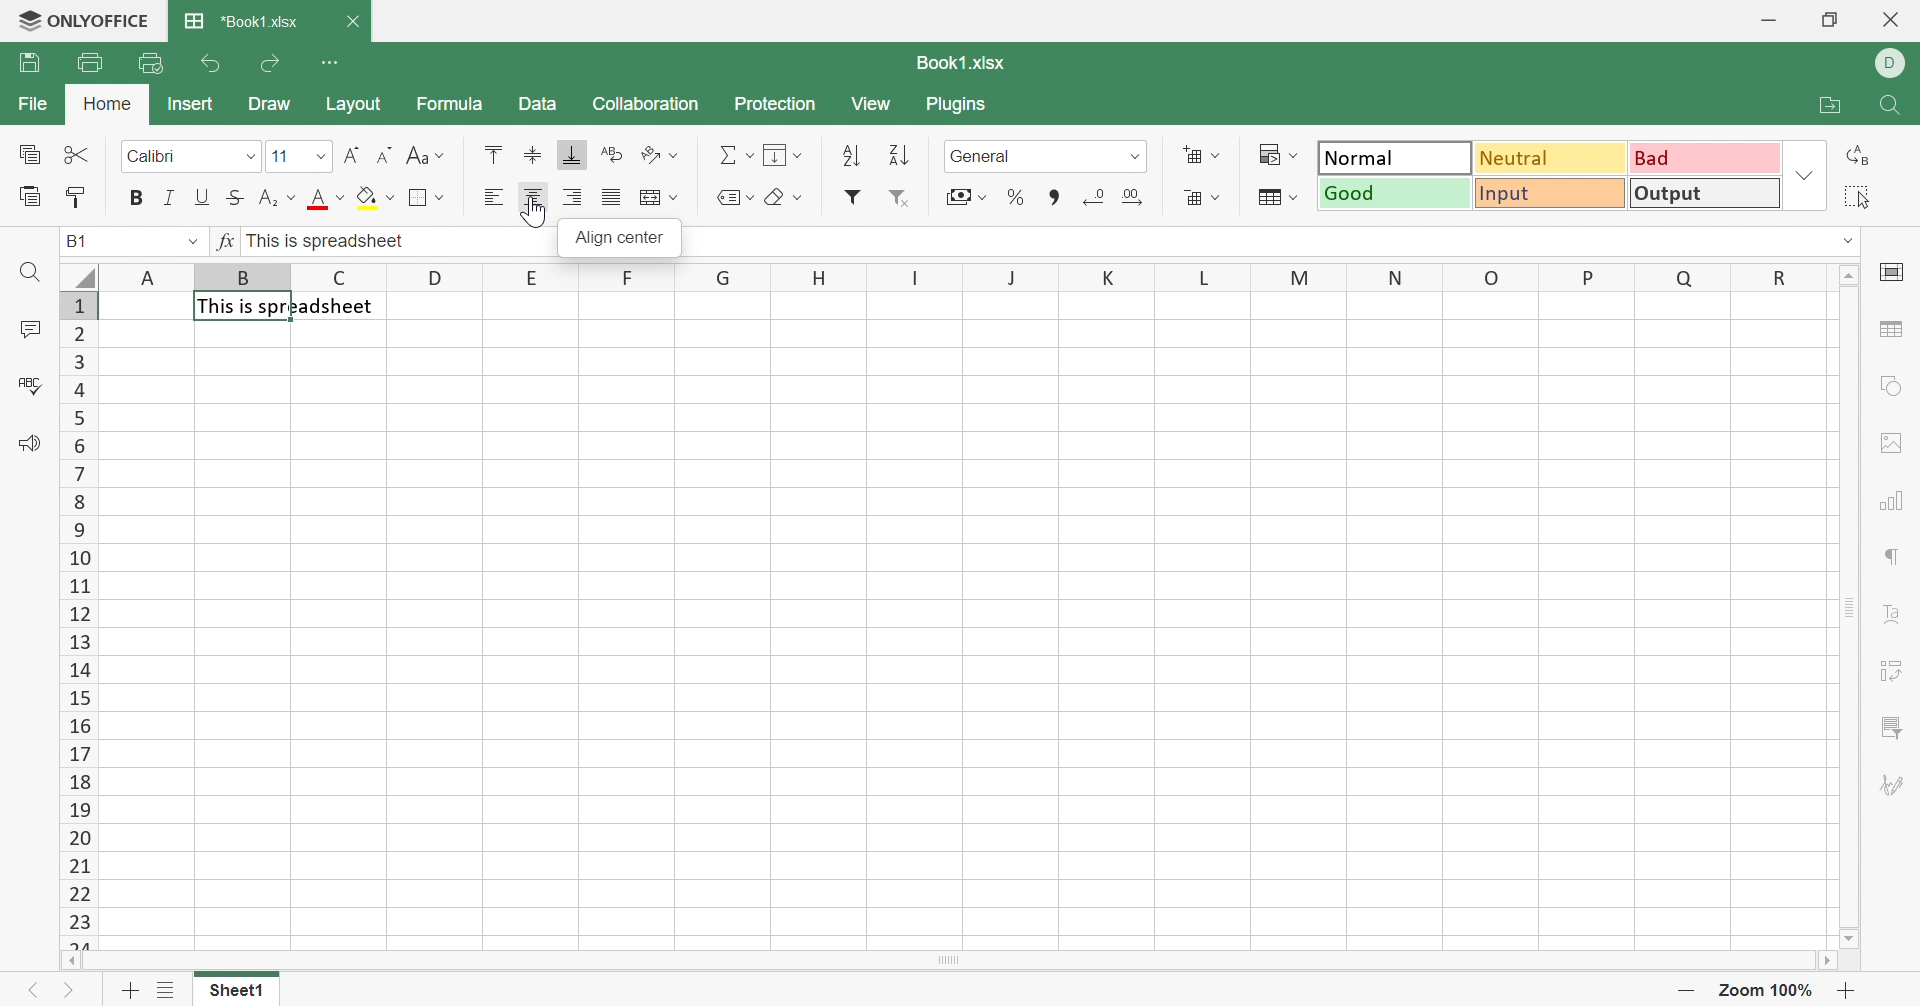  I want to click on Cursor, so click(535, 210).